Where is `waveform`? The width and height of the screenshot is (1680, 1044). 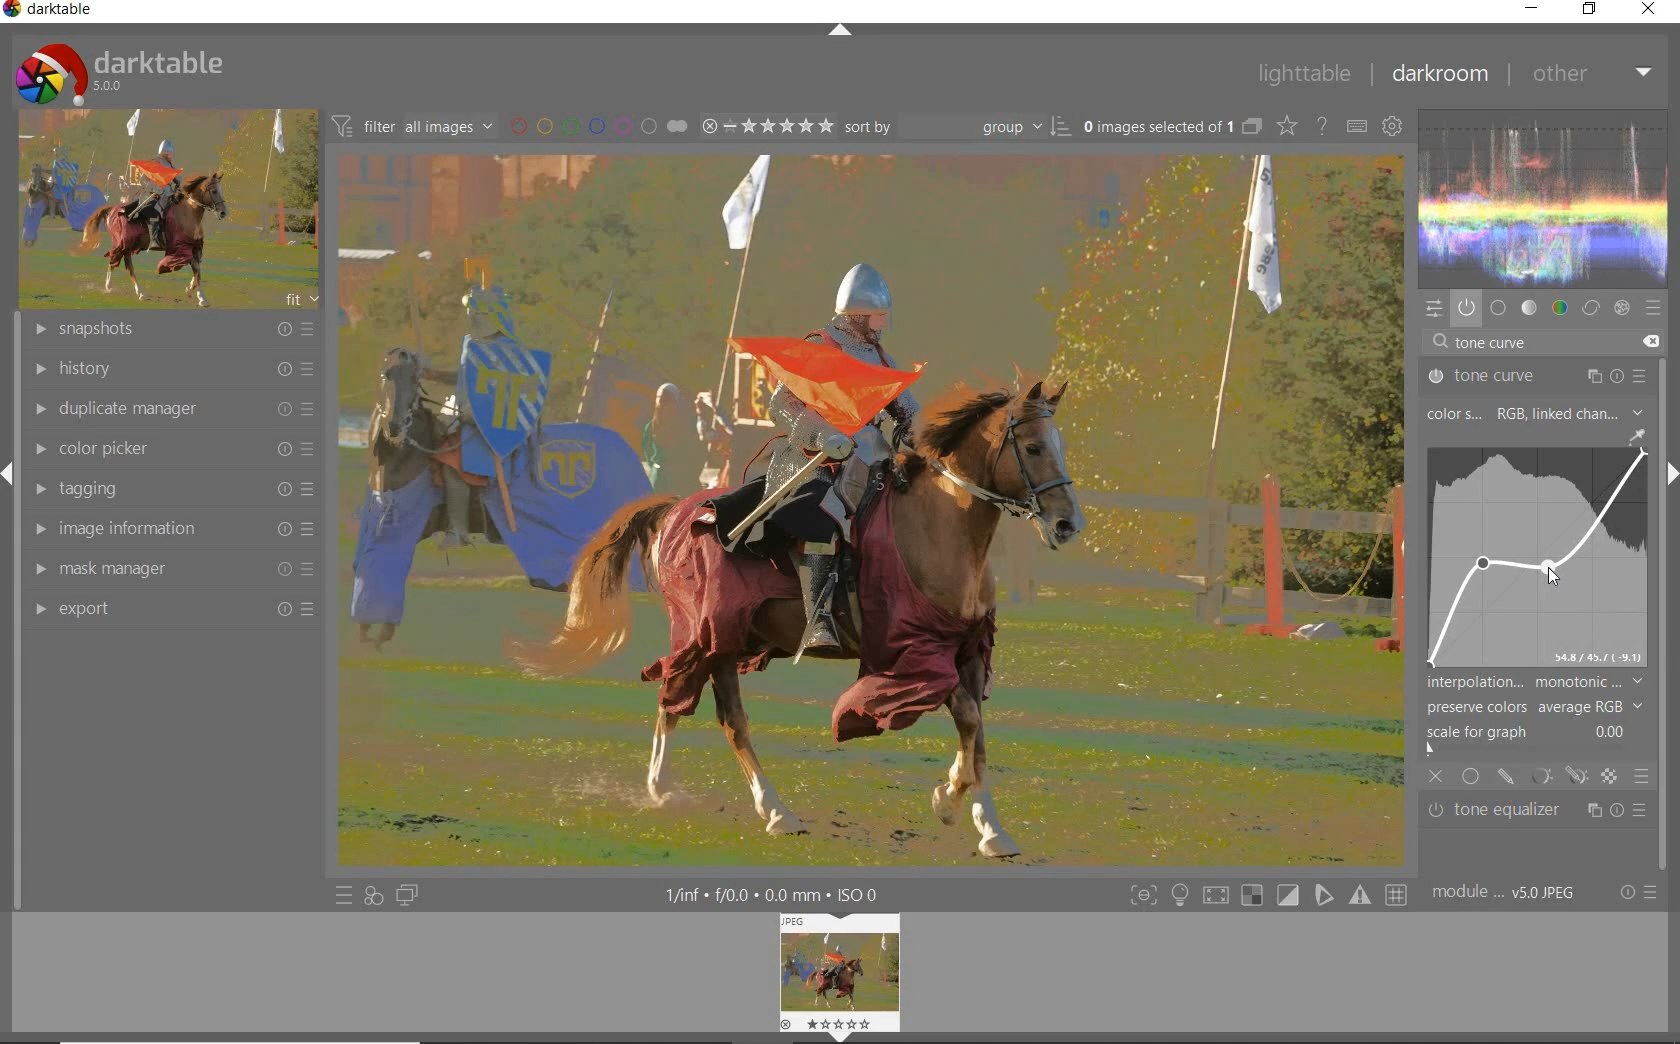 waveform is located at coordinates (1544, 196).